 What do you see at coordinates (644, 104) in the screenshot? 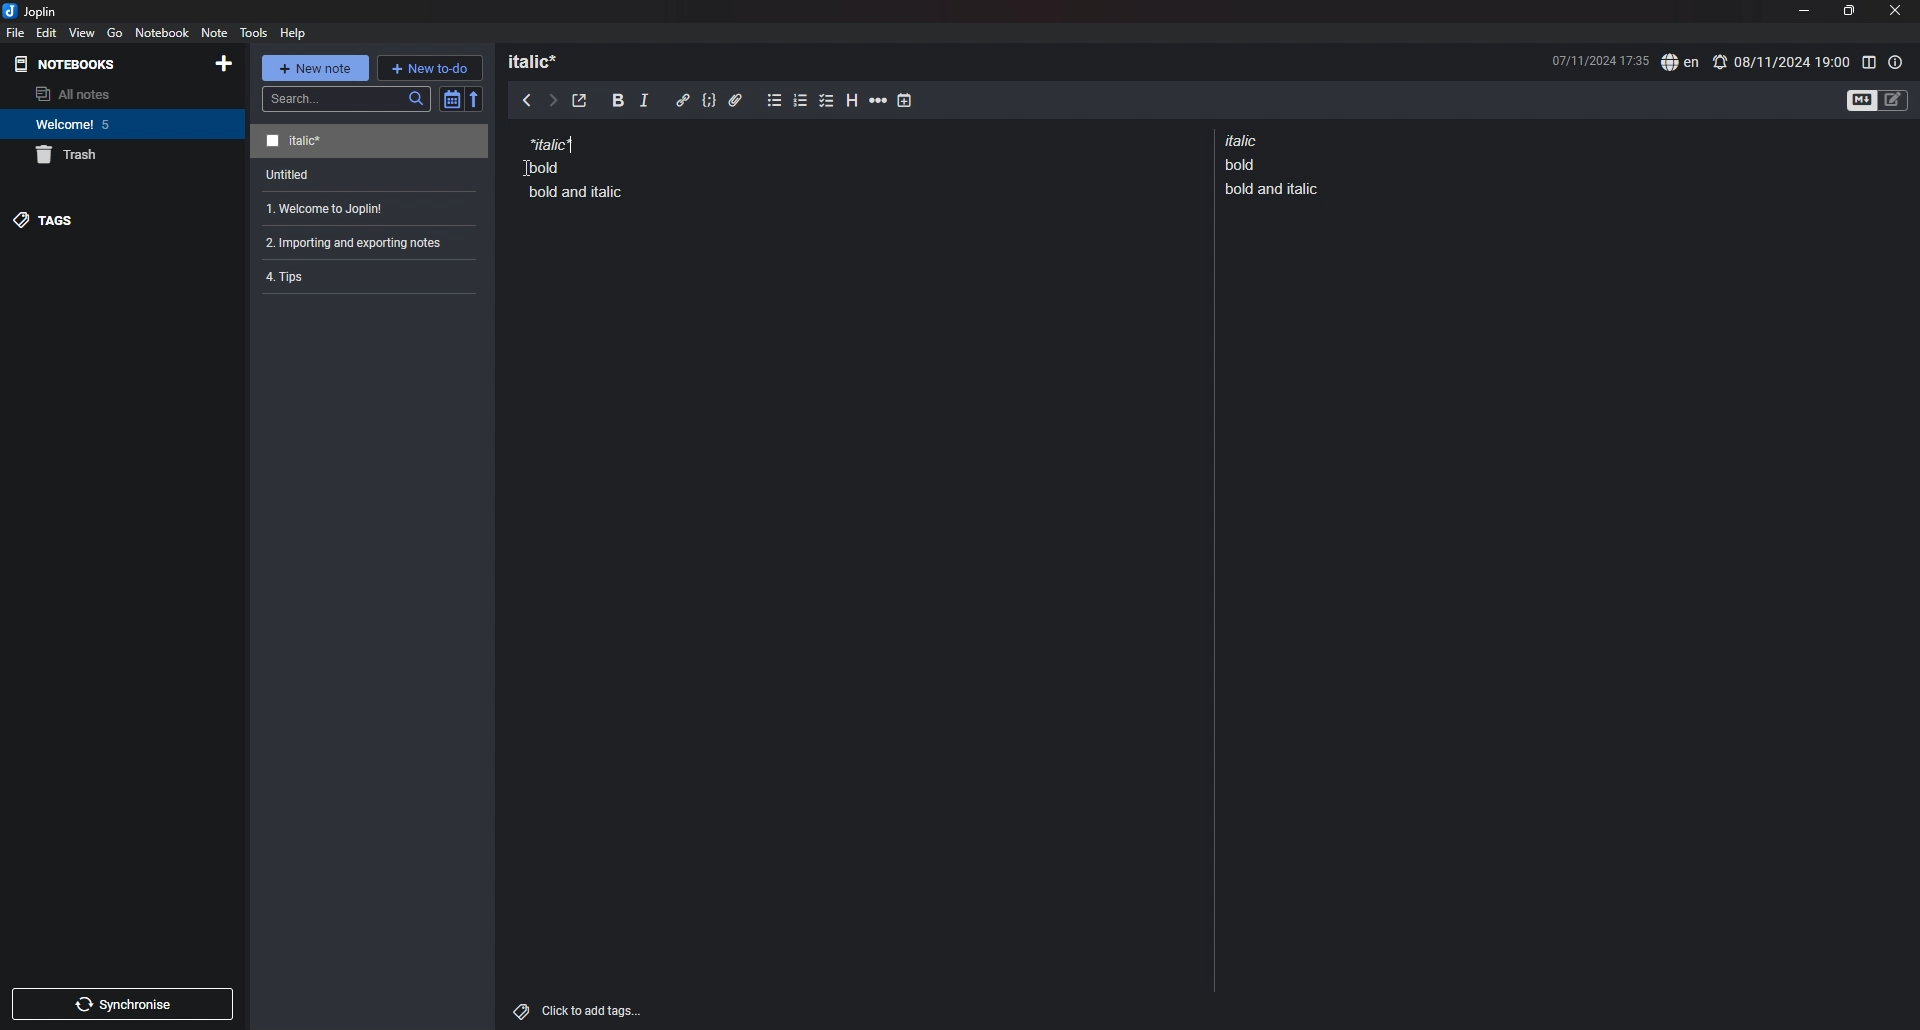
I see `italic` at bounding box center [644, 104].